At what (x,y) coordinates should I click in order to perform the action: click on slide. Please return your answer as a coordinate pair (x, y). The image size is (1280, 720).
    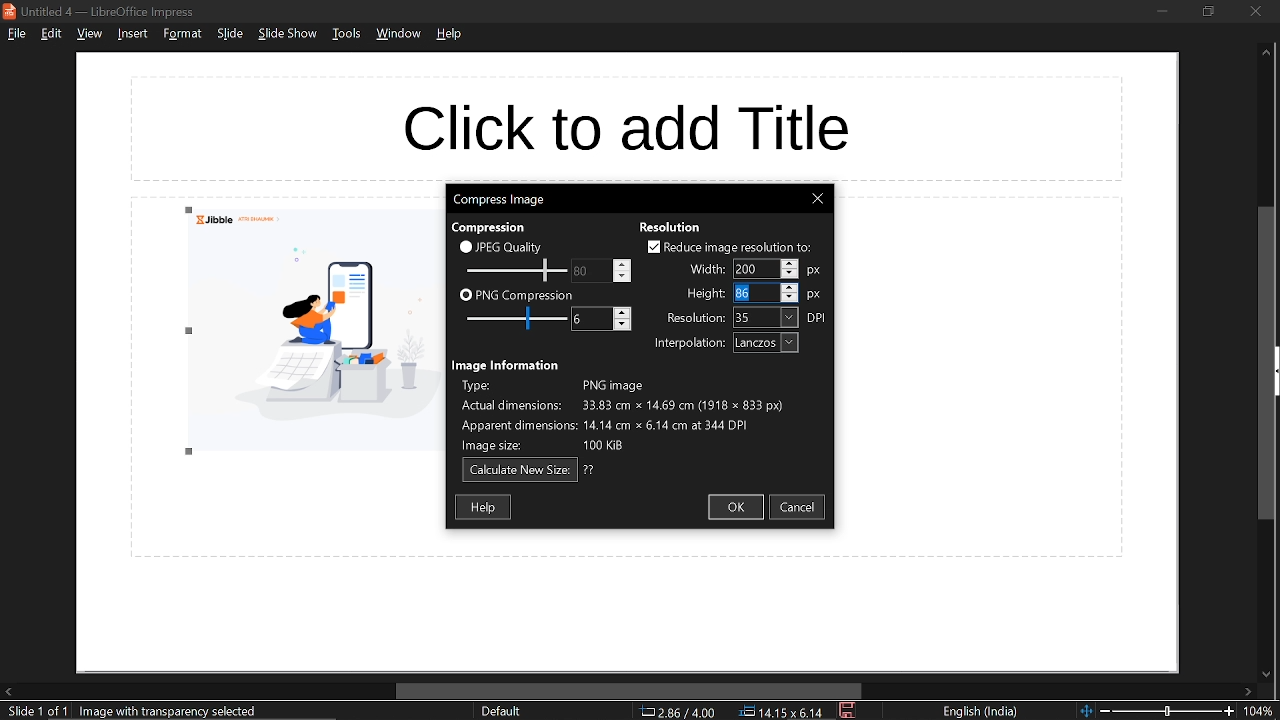
    Looking at the image, I should click on (230, 34).